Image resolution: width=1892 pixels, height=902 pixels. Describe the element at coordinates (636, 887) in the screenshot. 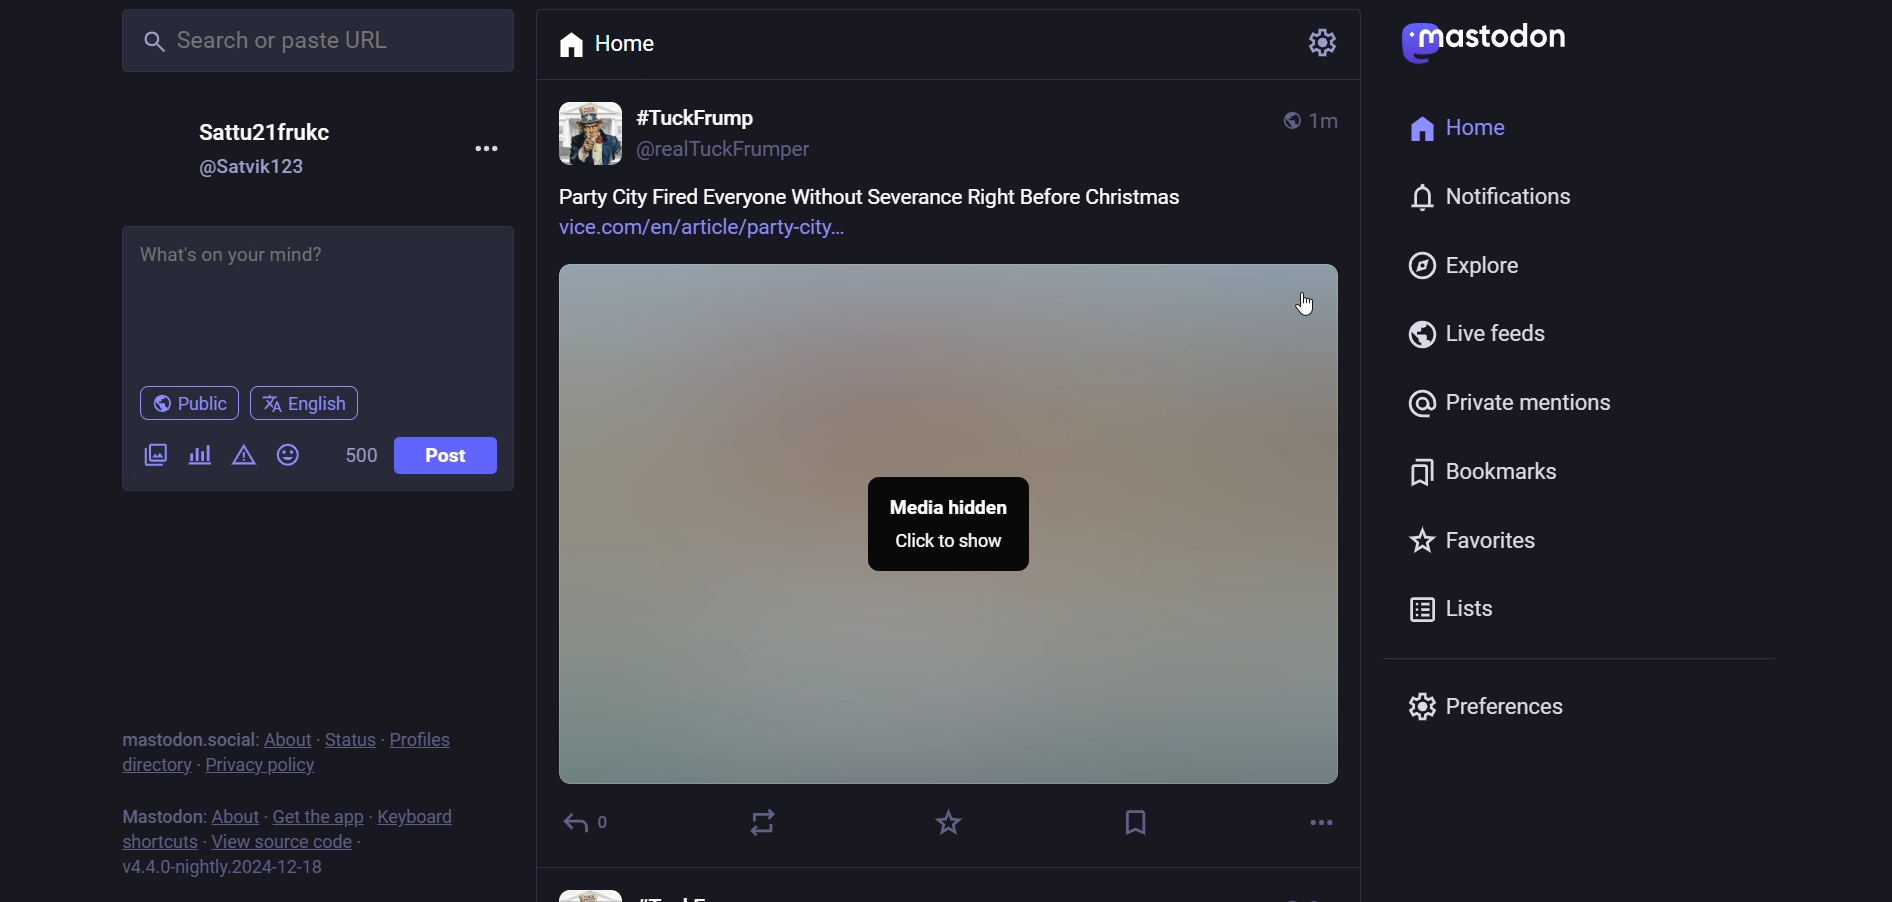

I see `other user information` at that location.